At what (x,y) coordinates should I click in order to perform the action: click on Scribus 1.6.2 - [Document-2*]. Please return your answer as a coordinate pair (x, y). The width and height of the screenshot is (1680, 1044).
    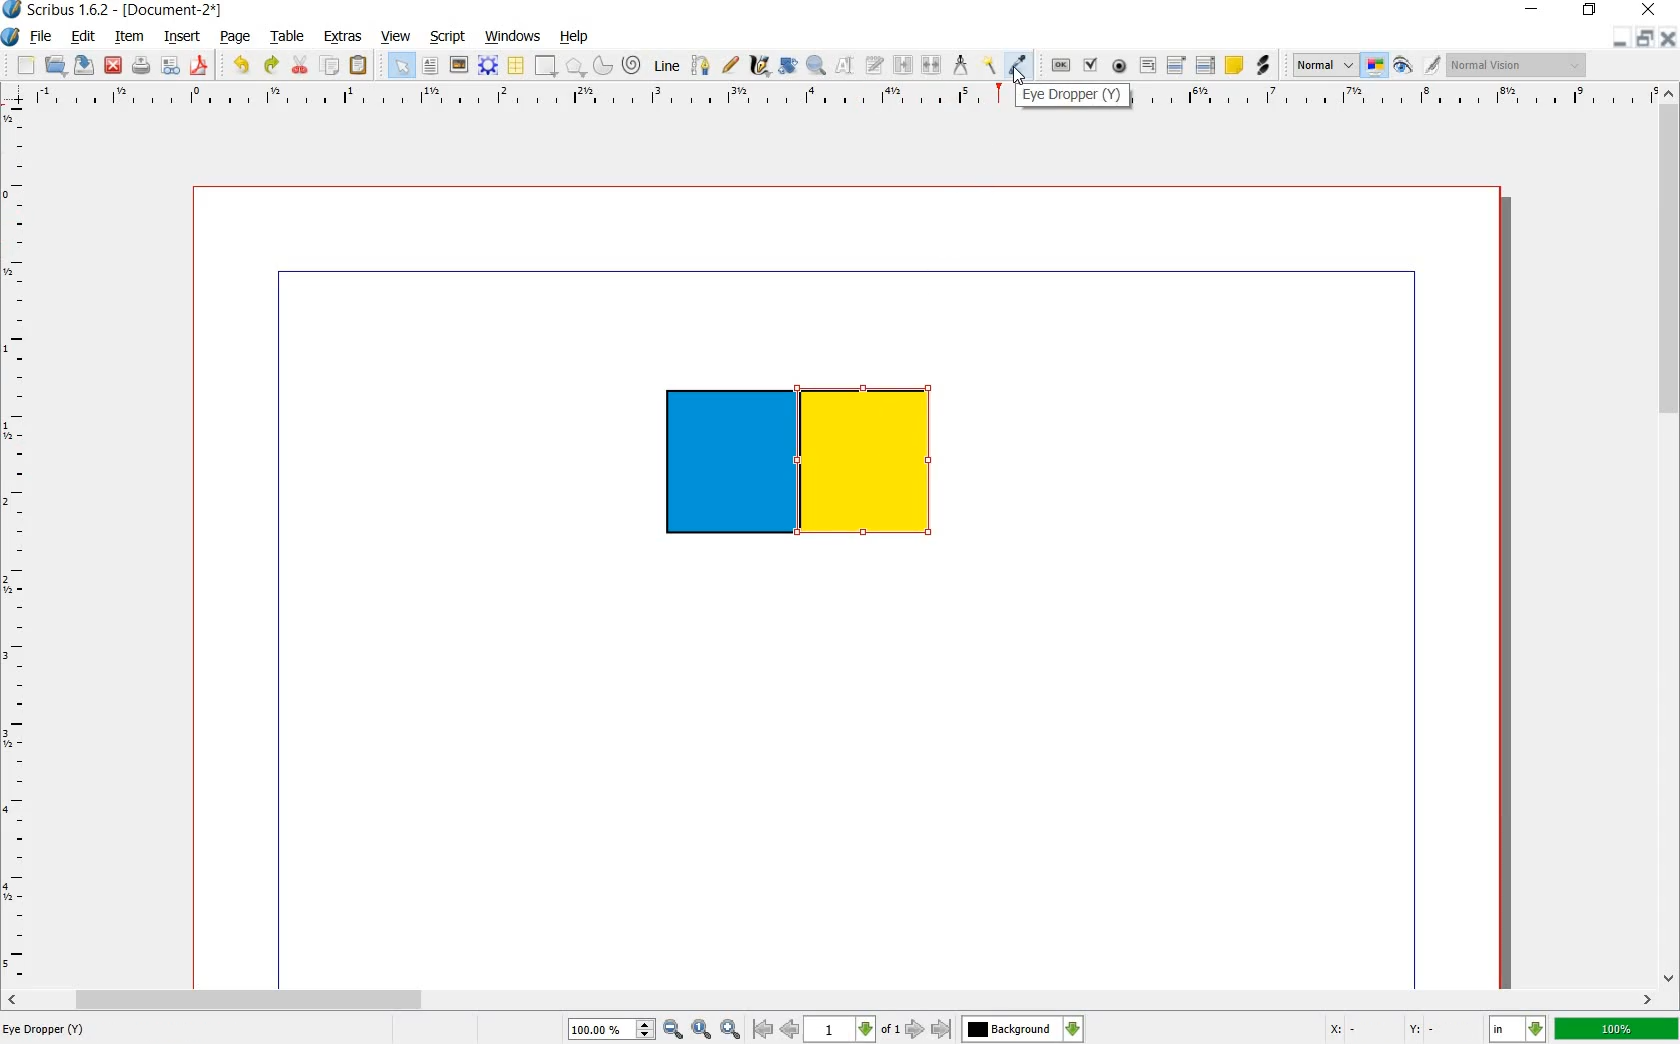
    Looking at the image, I should click on (115, 10).